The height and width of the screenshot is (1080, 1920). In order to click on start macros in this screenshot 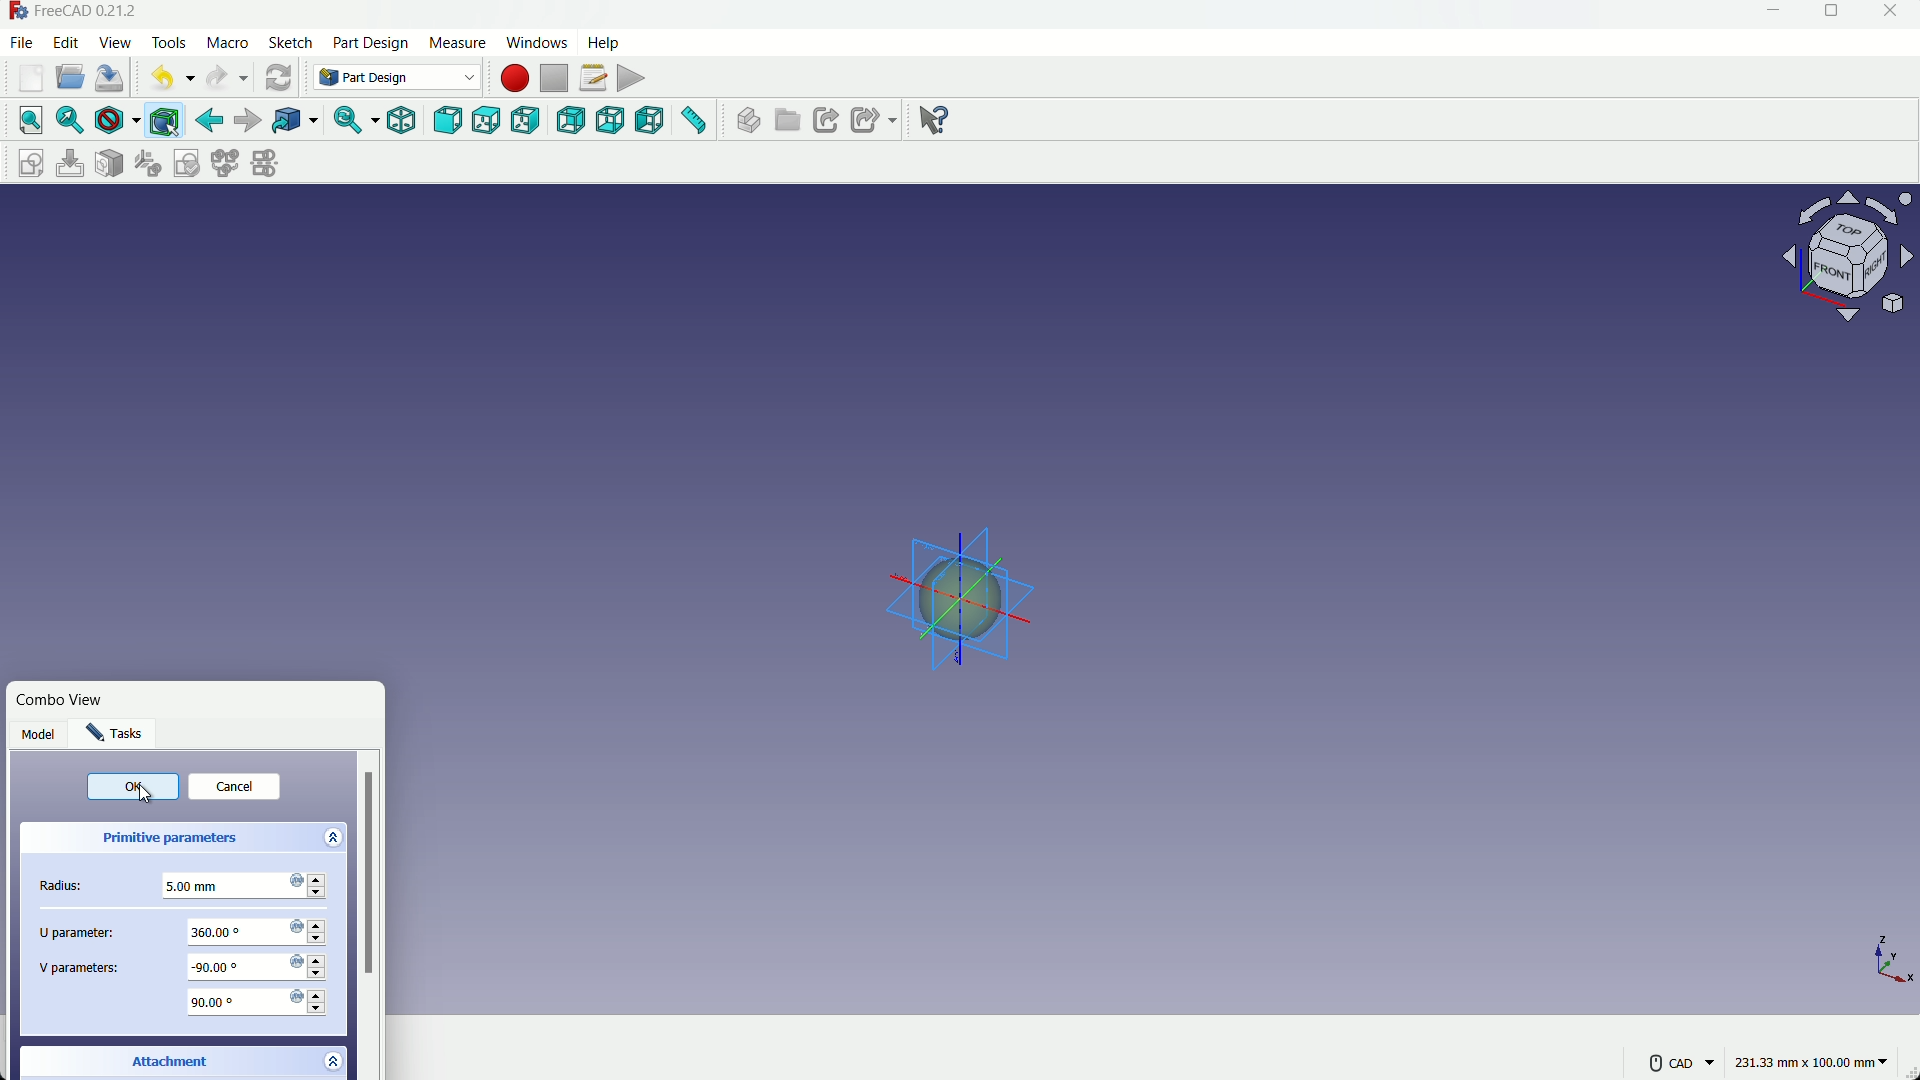, I will do `click(516, 79)`.